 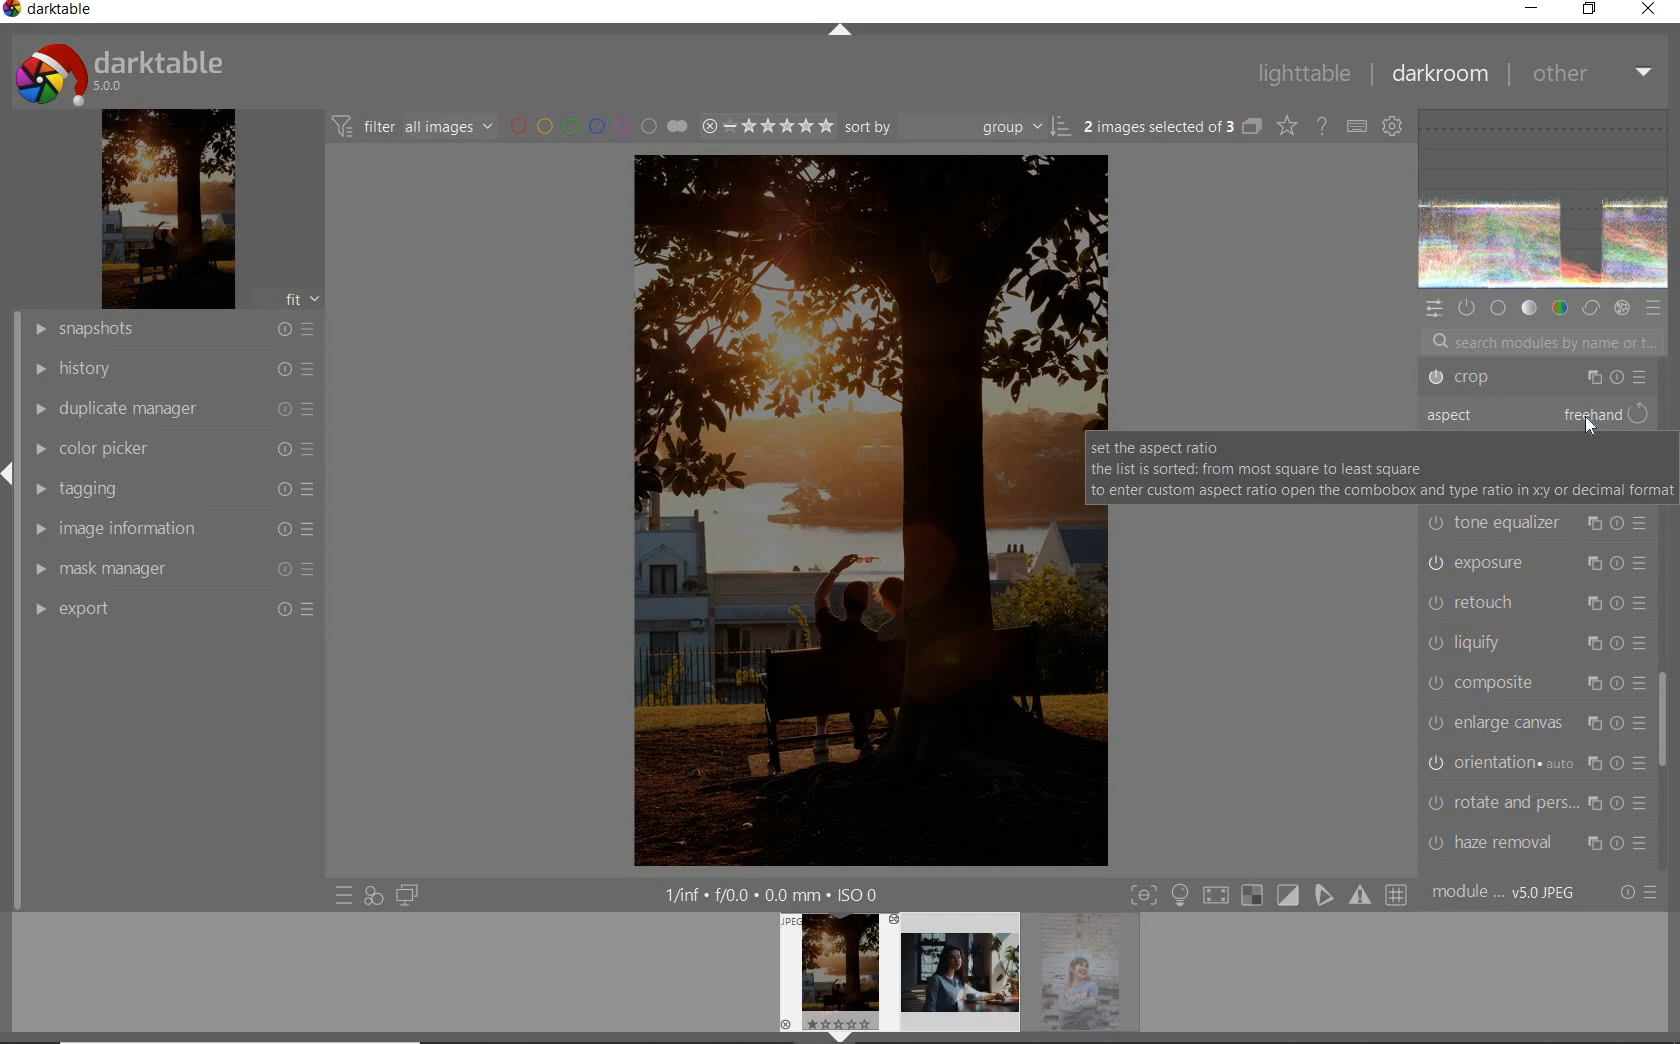 I want to click on close, so click(x=1647, y=10).